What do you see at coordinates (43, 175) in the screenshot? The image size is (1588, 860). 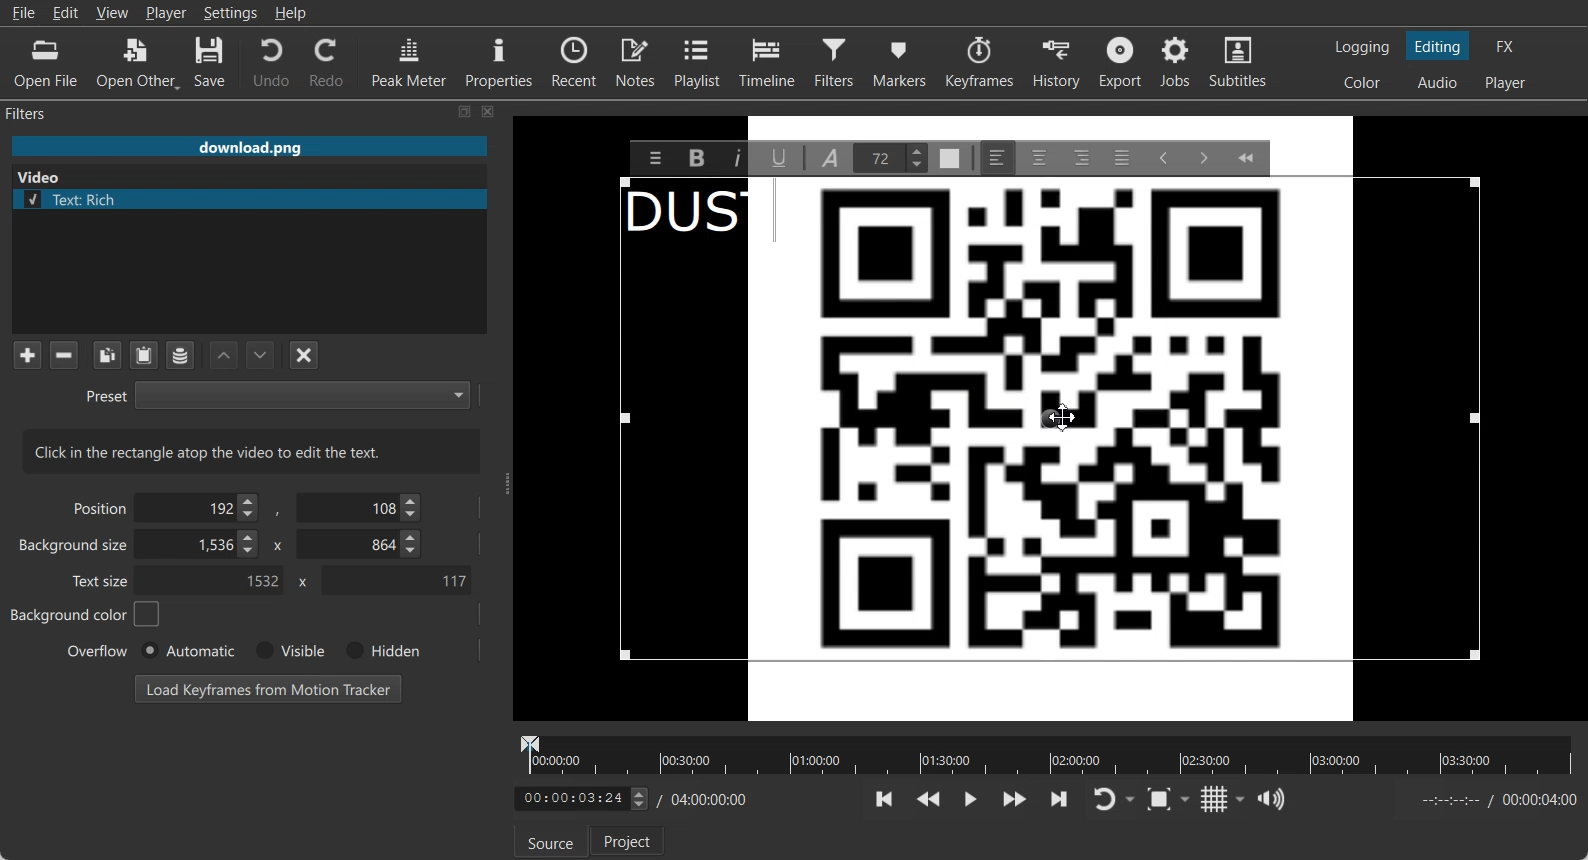 I see `Video` at bounding box center [43, 175].